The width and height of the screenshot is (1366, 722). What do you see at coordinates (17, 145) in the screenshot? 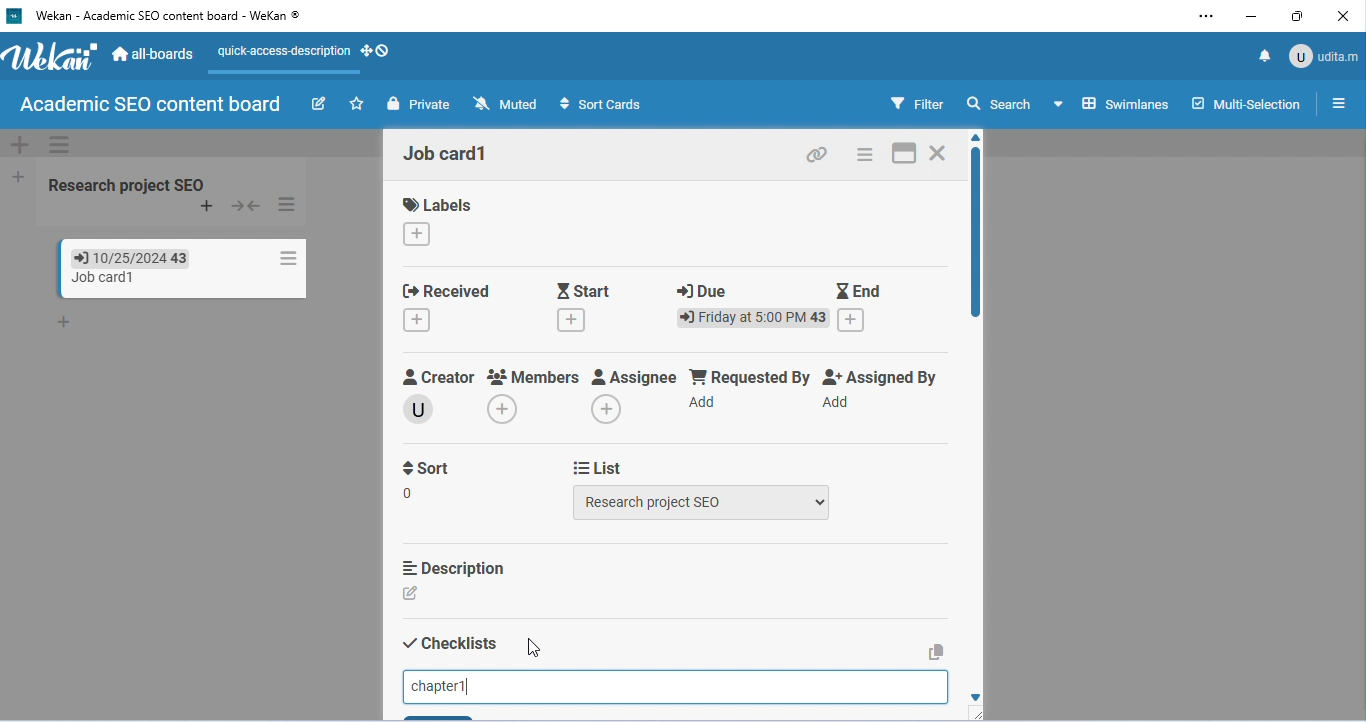
I see `add swimlane` at bounding box center [17, 145].